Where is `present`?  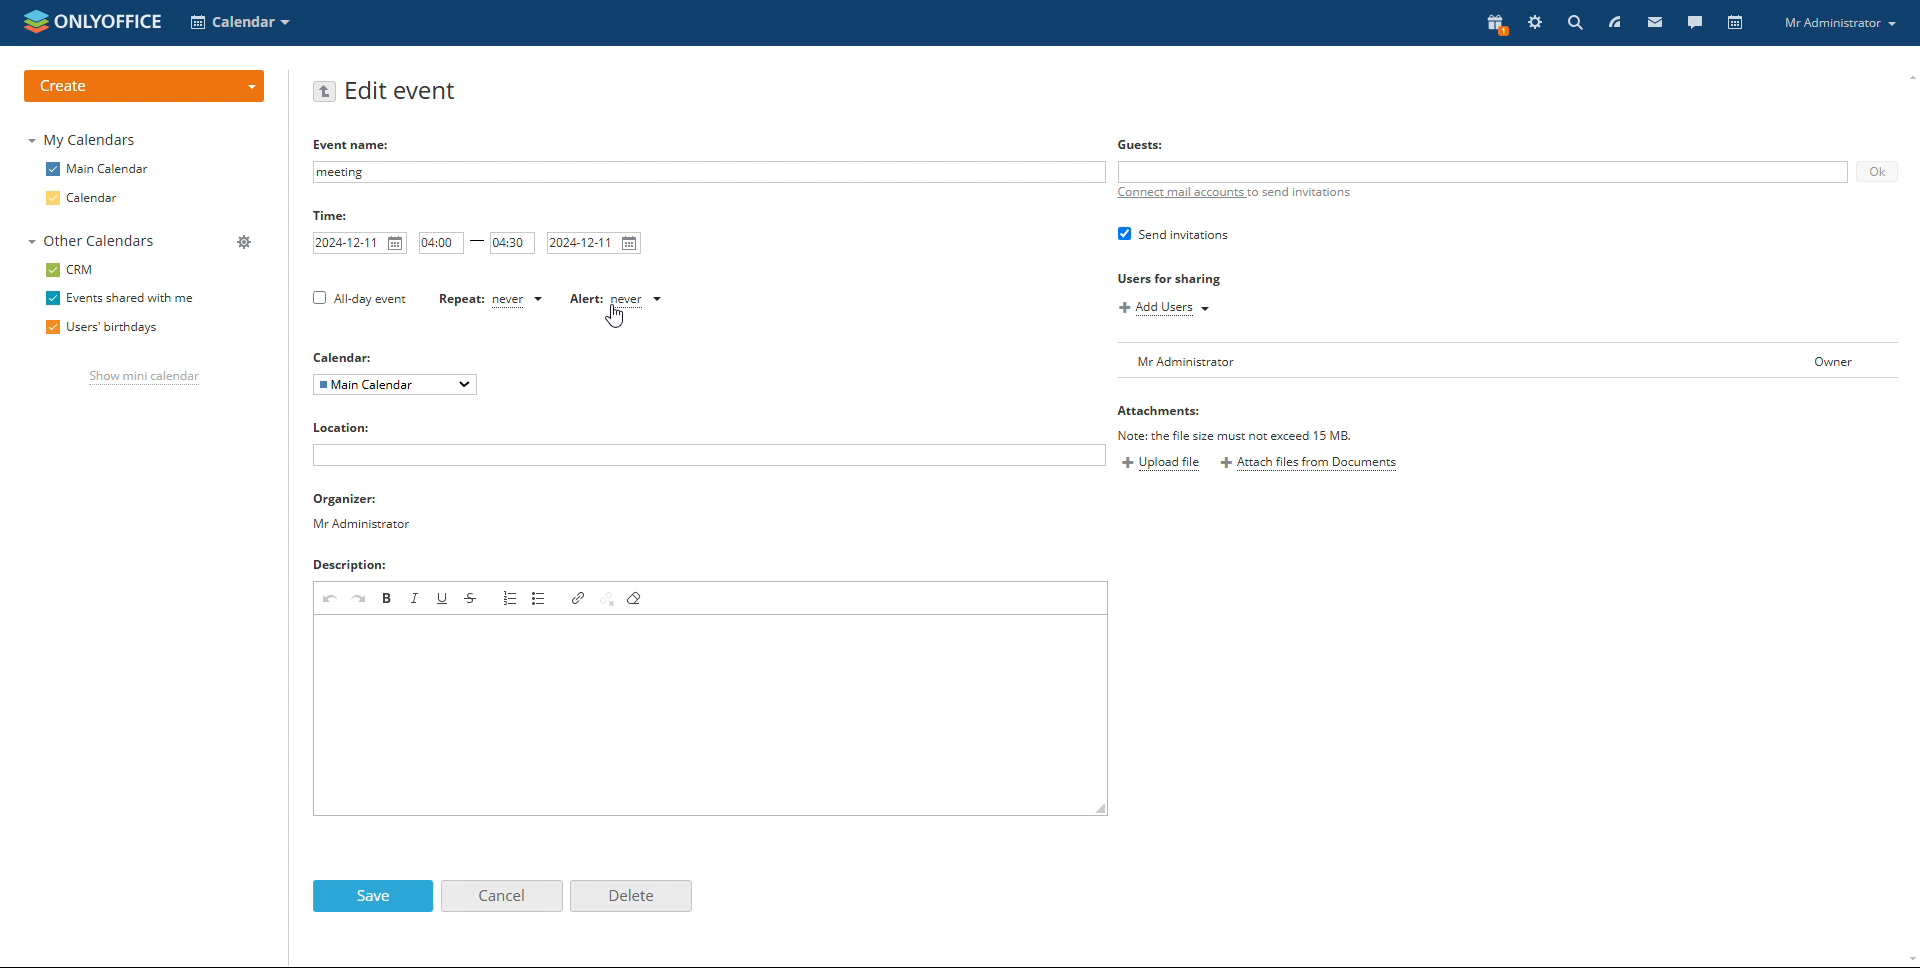 present is located at coordinates (1494, 24).